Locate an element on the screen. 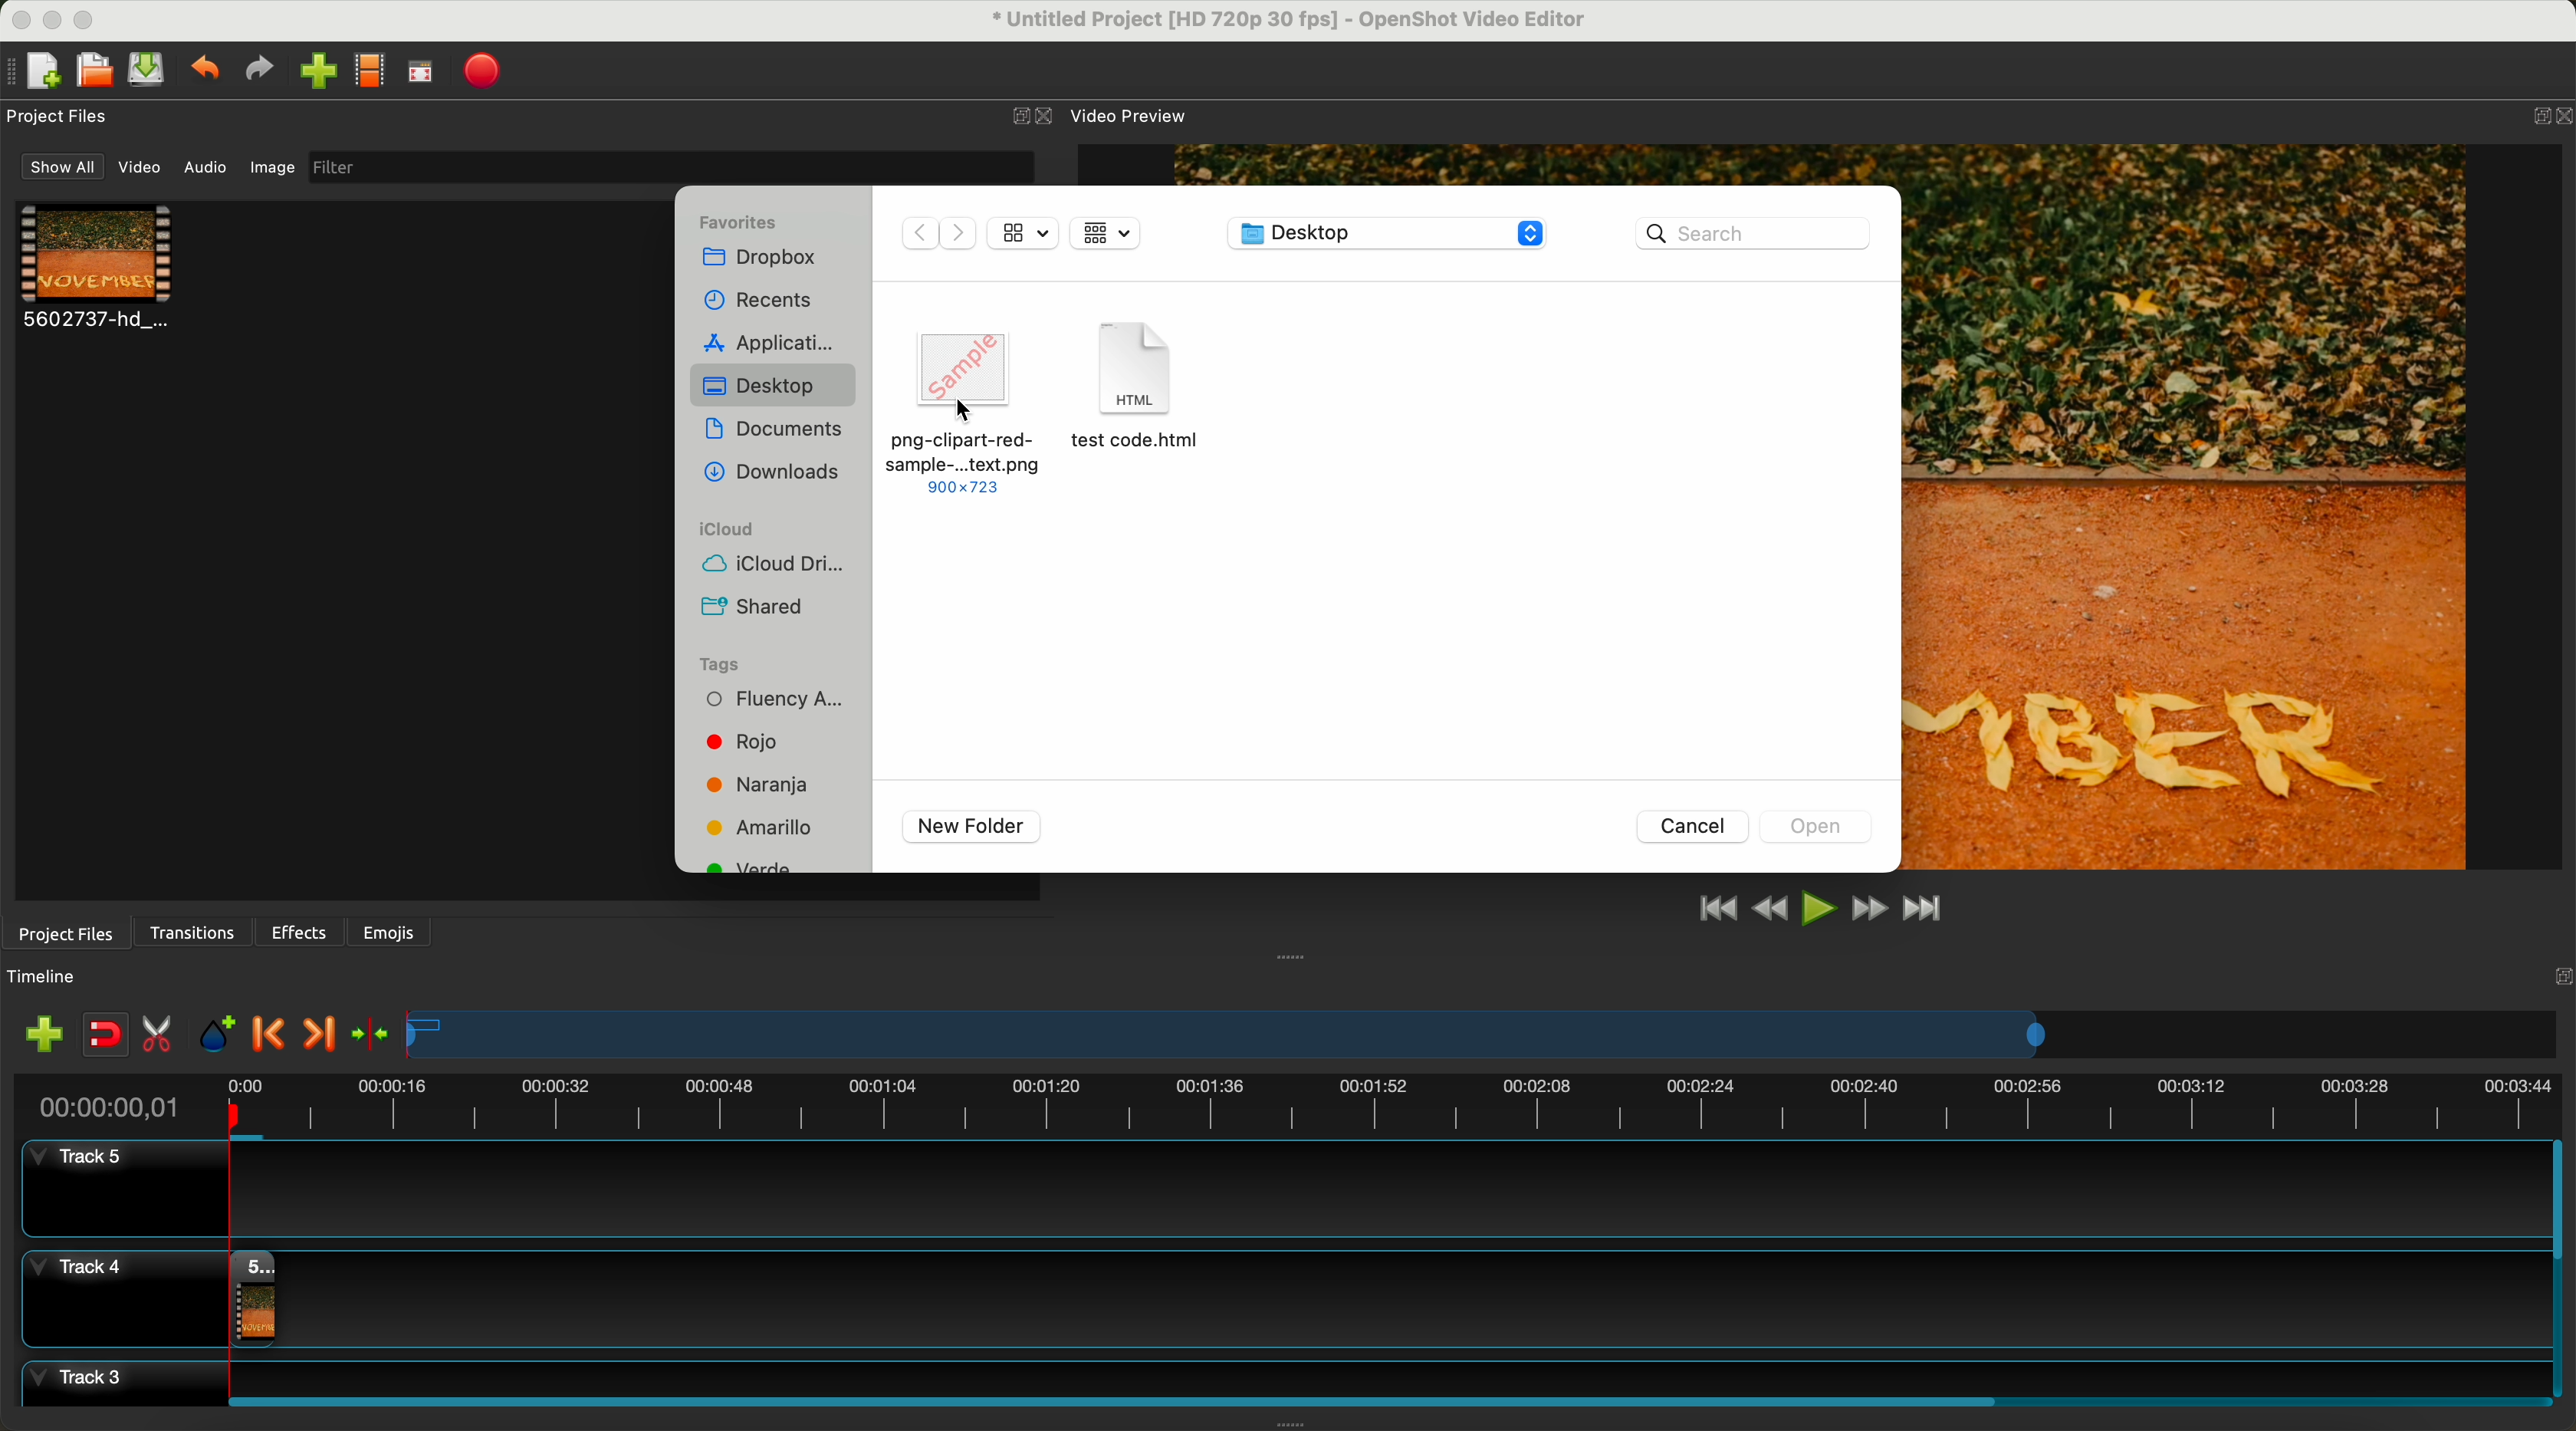 Image resolution: width=2576 pixels, height=1431 pixels. file is located at coordinates (1140, 403).